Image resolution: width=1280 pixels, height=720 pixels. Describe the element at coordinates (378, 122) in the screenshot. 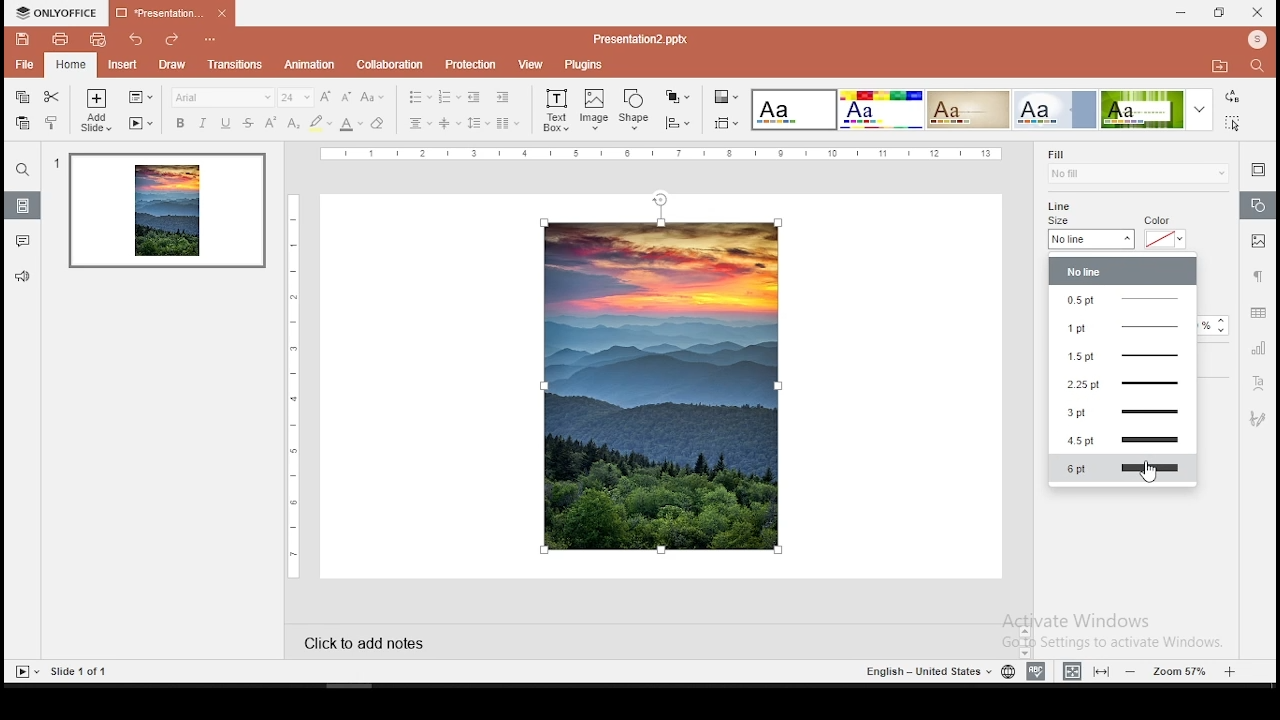

I see `eraser tool` at that location.